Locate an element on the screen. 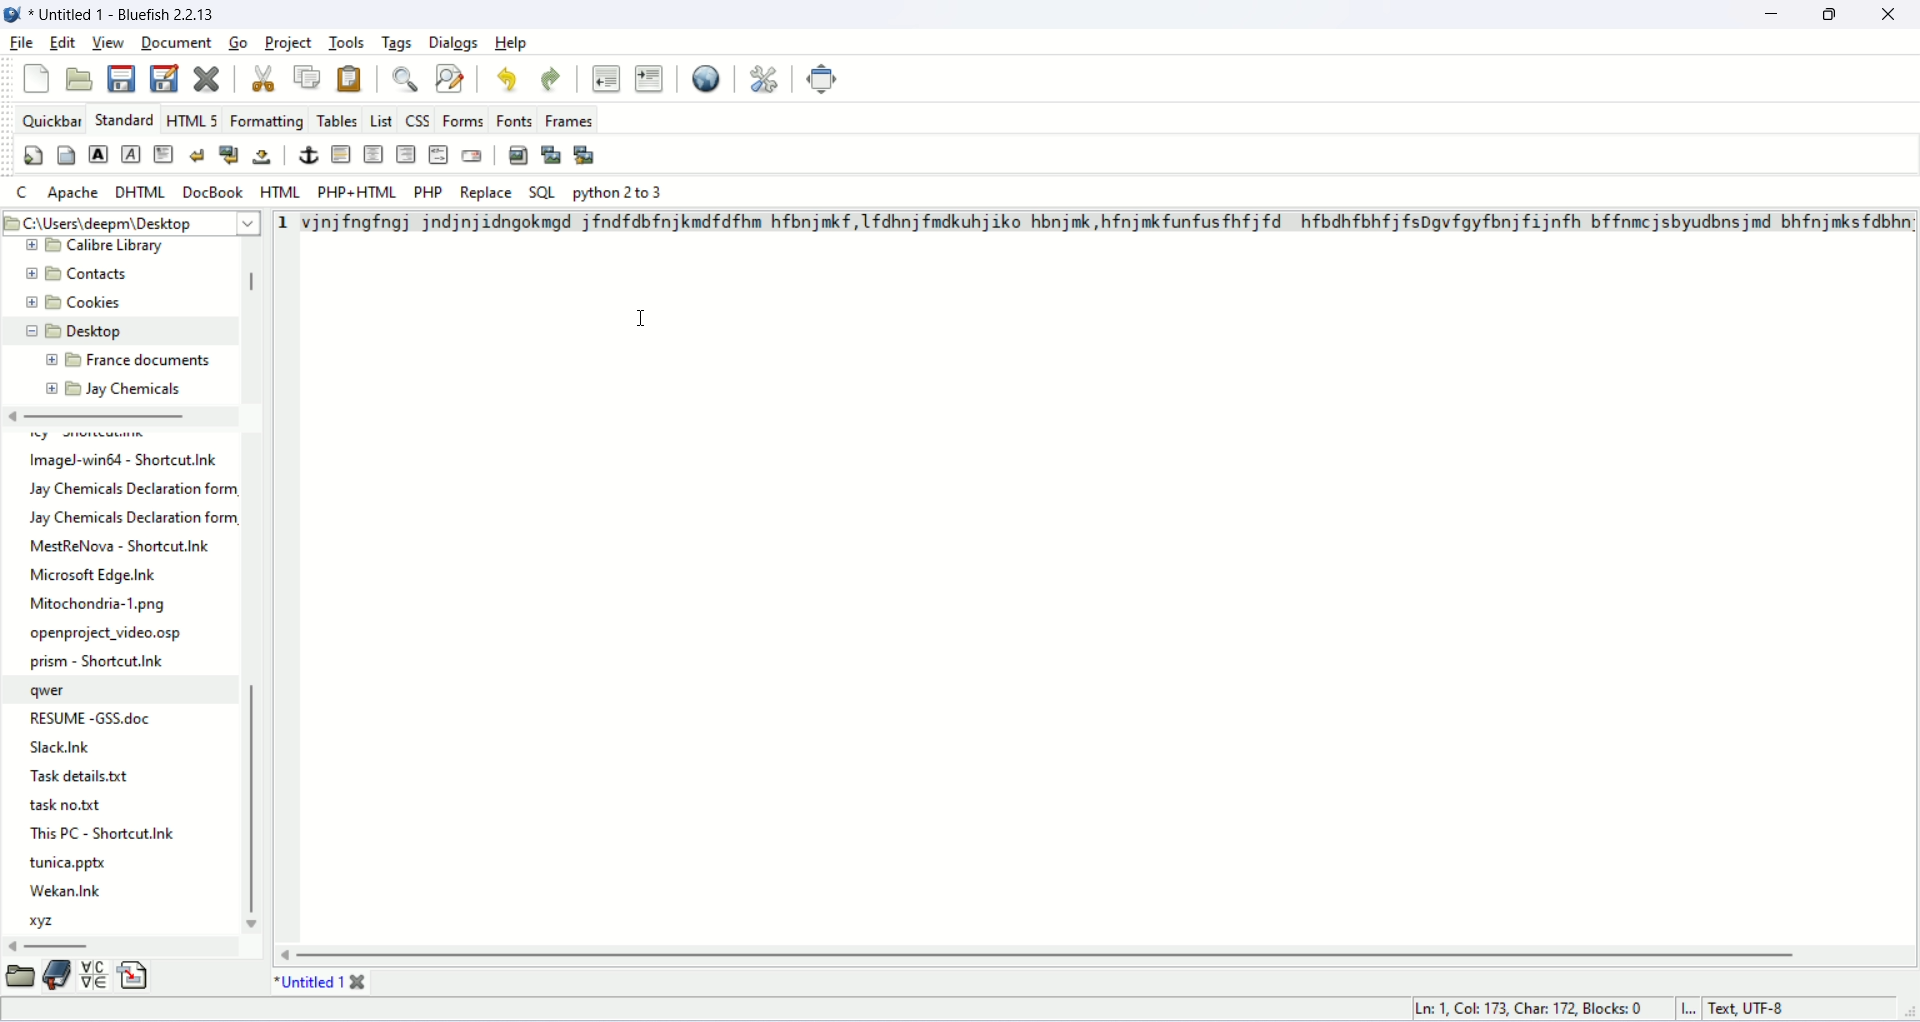  standard is located at coordinates (120, 119).